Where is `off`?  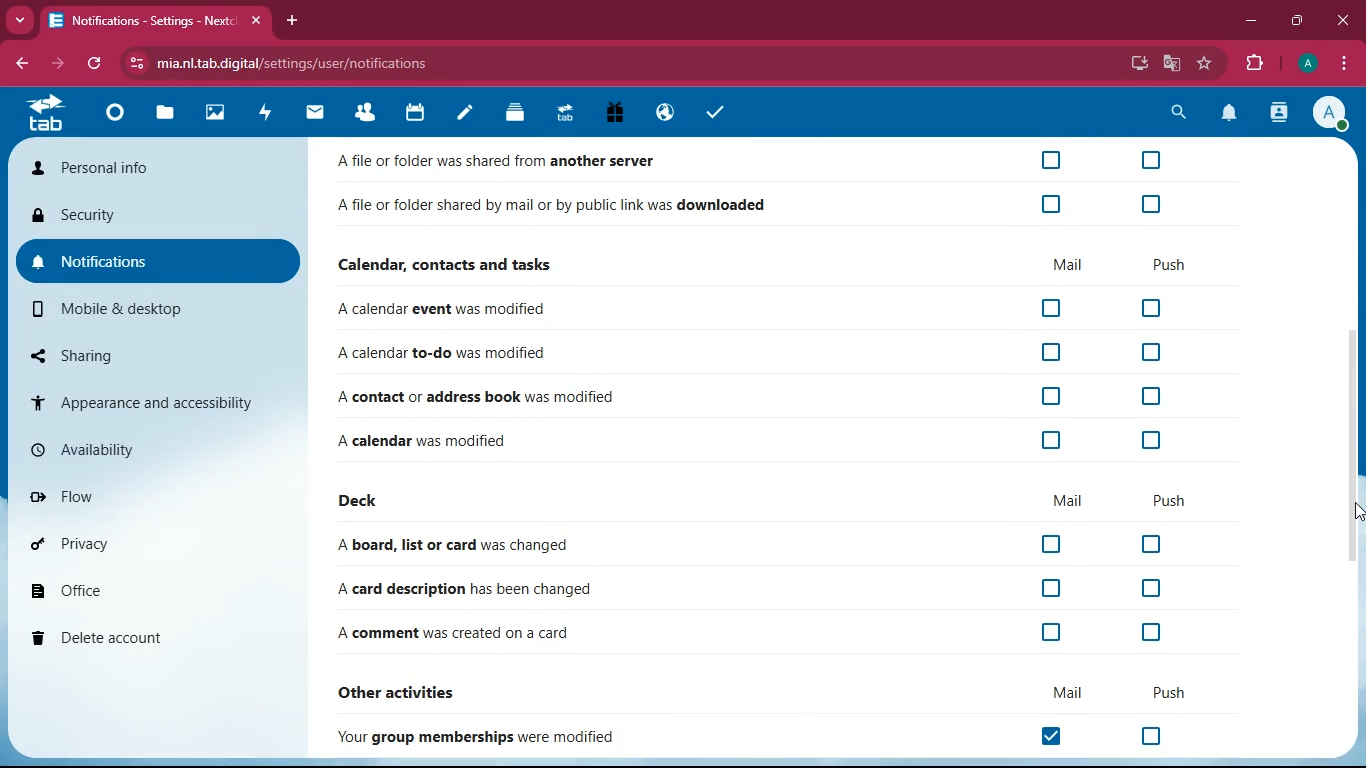 off is located at coordinates (1147, 588).